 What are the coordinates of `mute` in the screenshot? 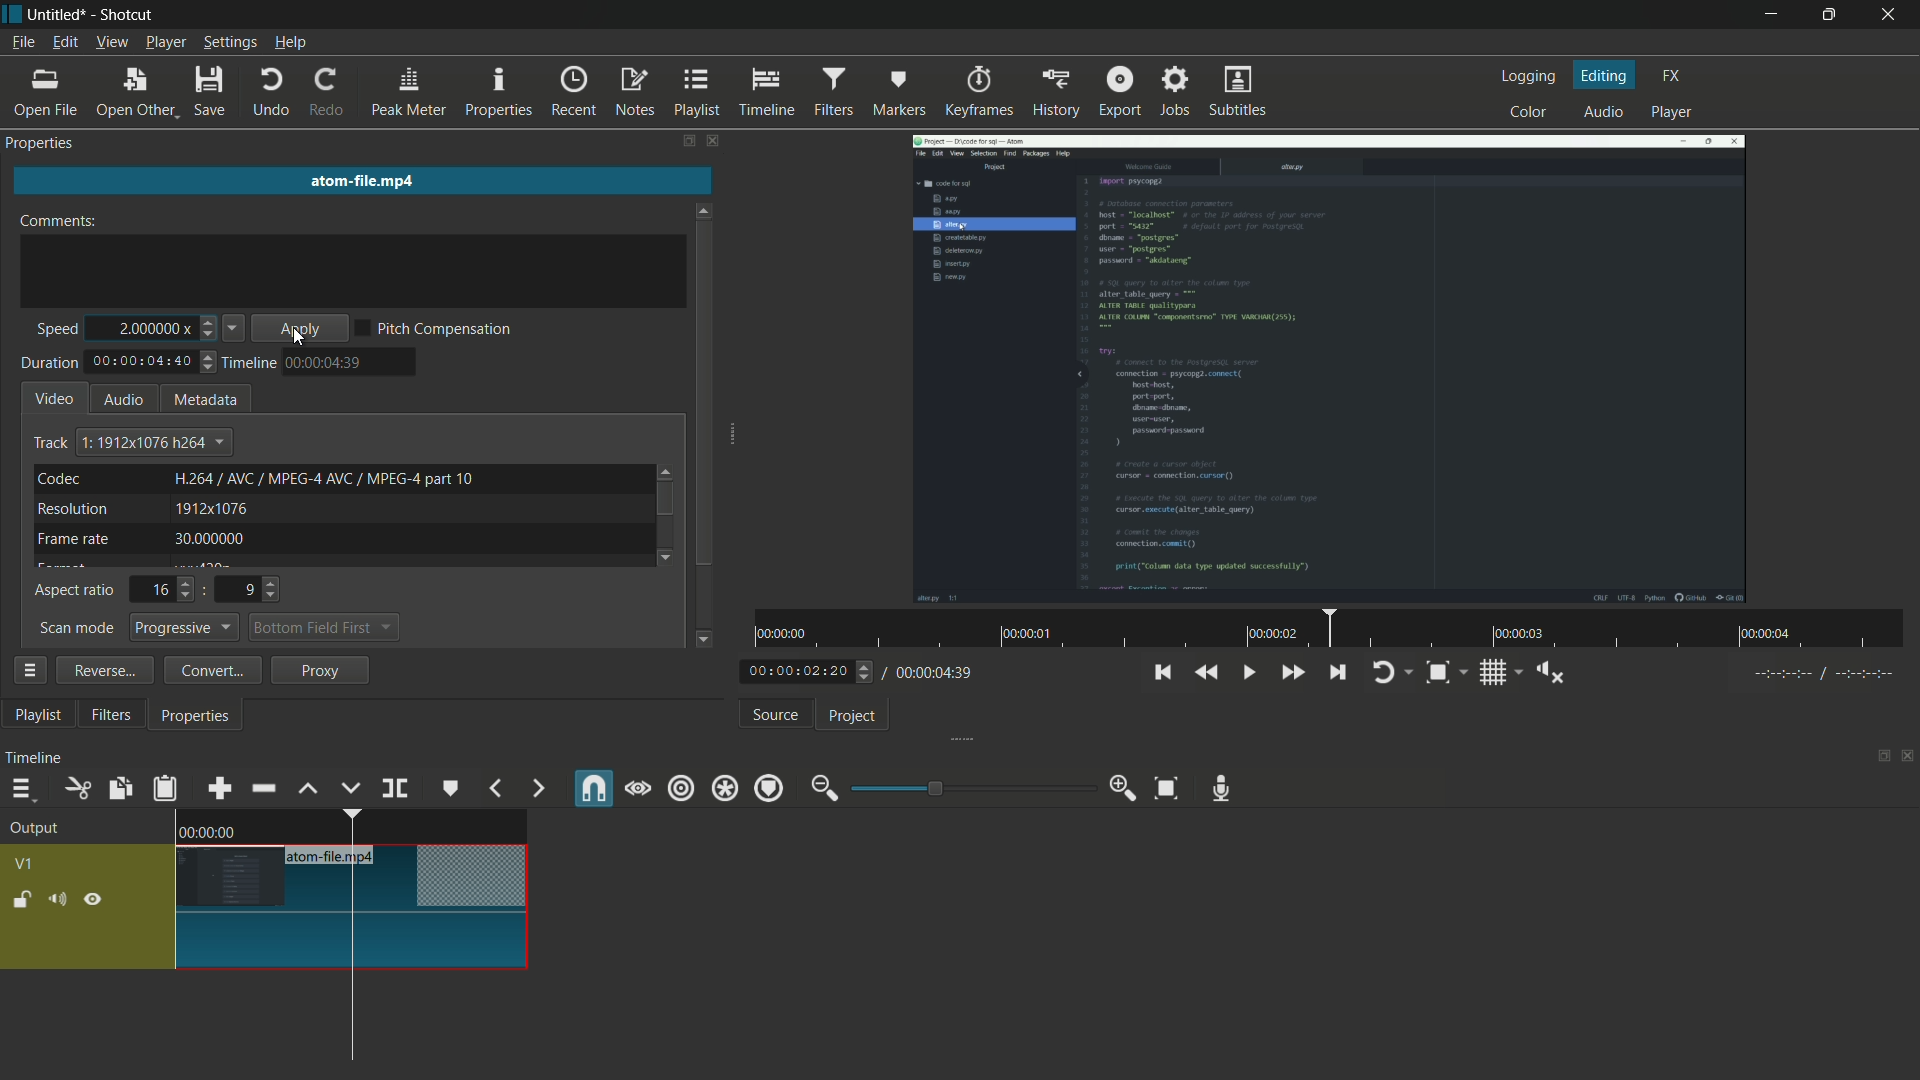 It's located at (59, 899).